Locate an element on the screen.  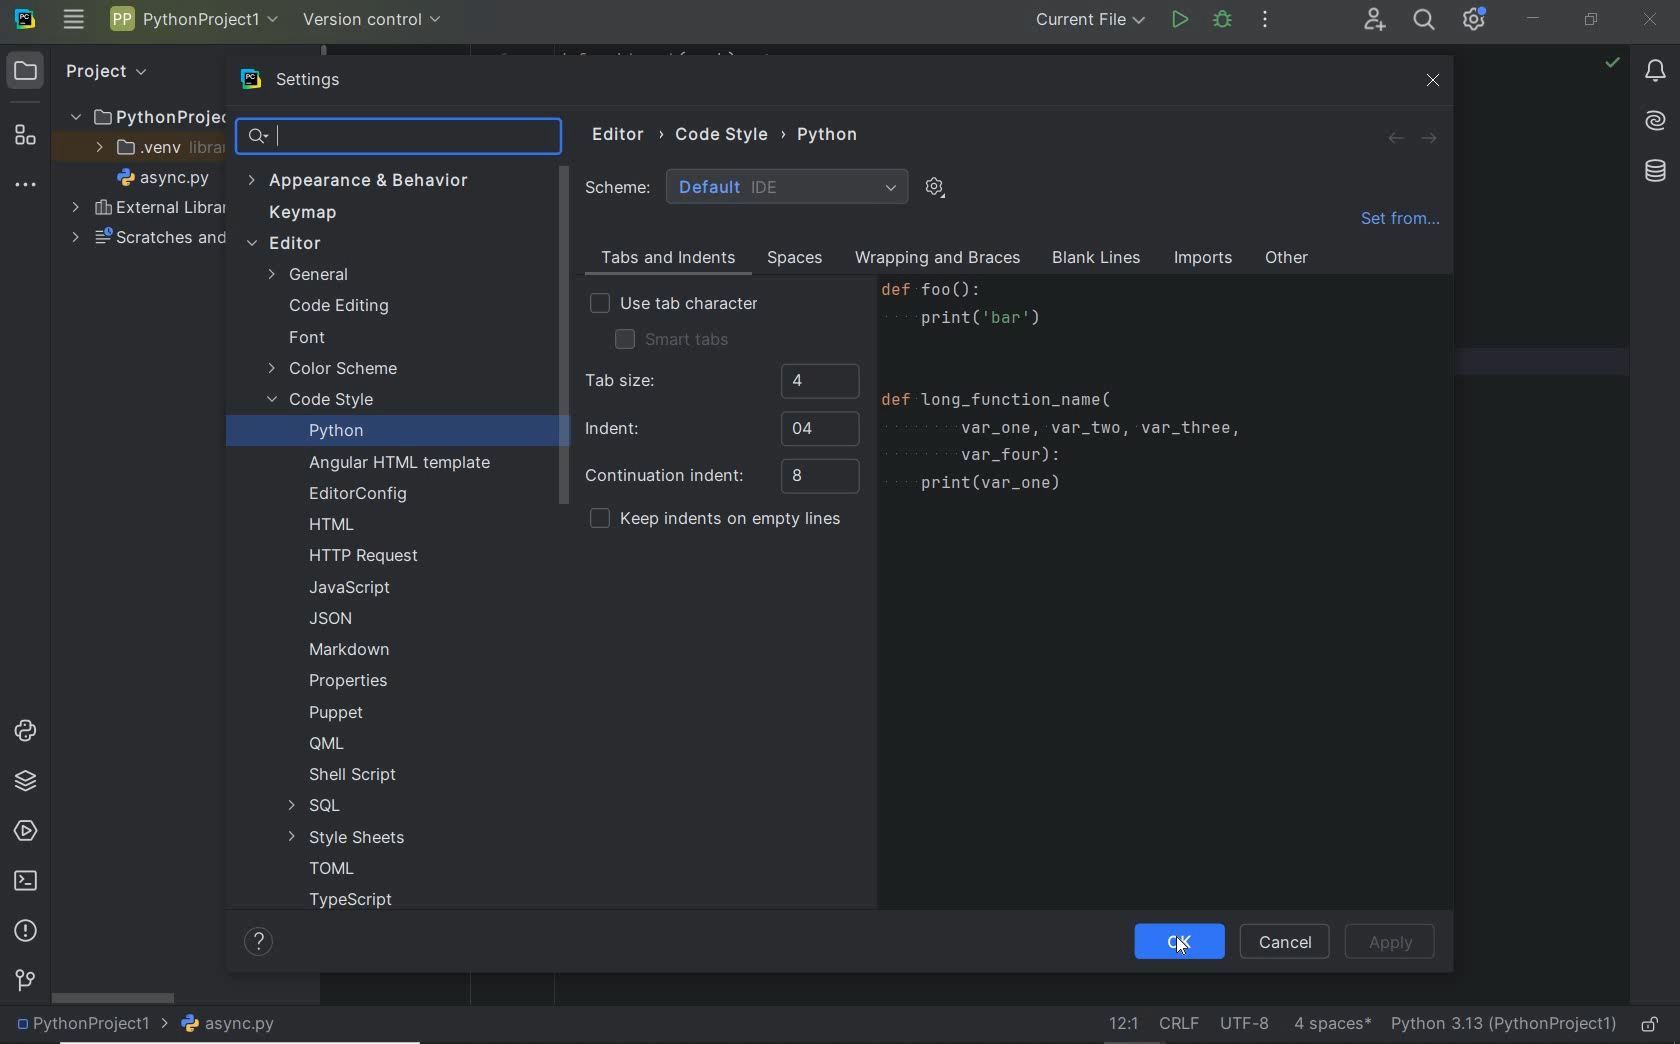
HTTP REQUEST is located at coordinates (367, 556).